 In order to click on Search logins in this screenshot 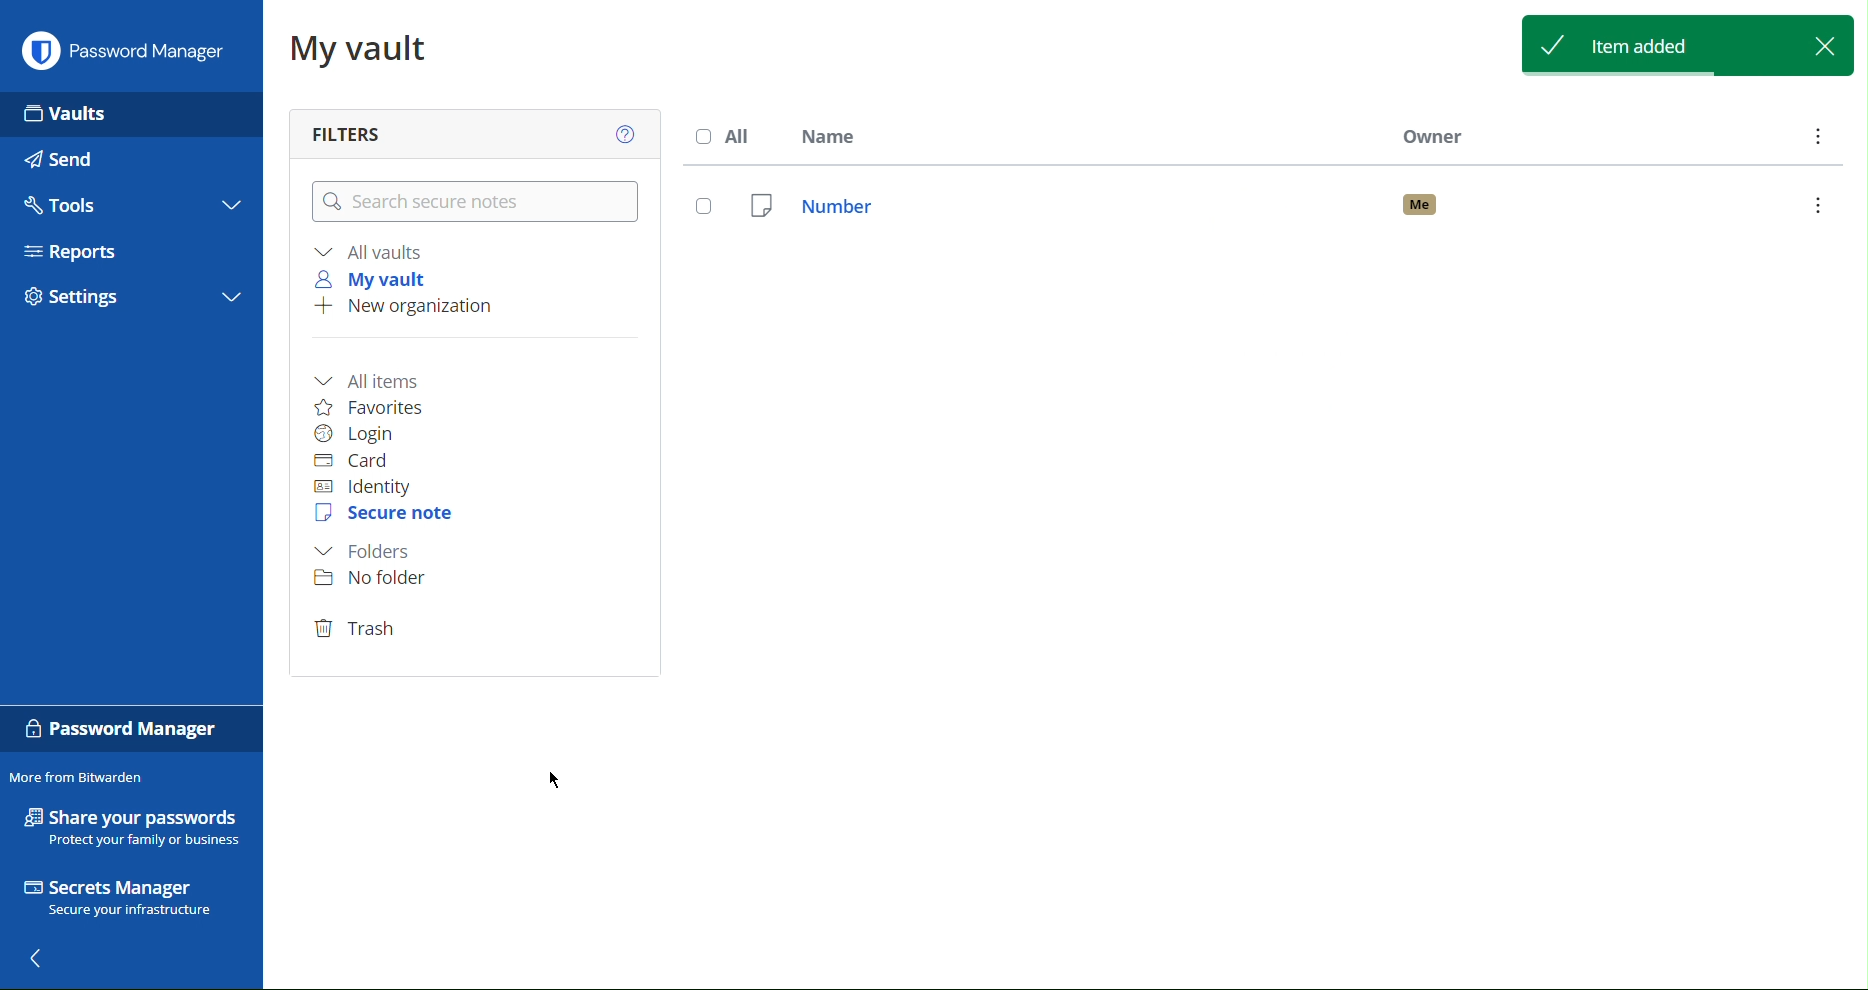, I will do `click(476, 201)`.